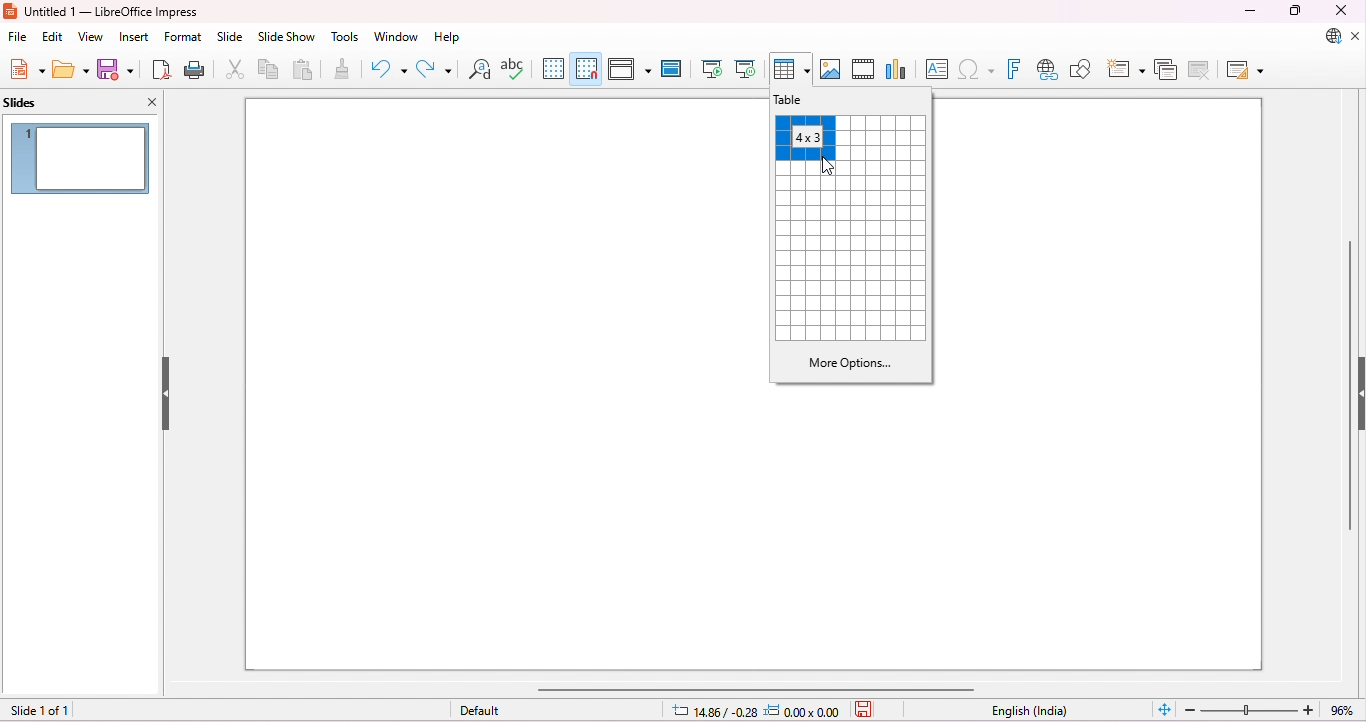 The width and height of the screenshot is (1366, 722). What do you see at coordinates (342, 68) in the screenshot?
I see `clone` at bounding box center [342, 68].